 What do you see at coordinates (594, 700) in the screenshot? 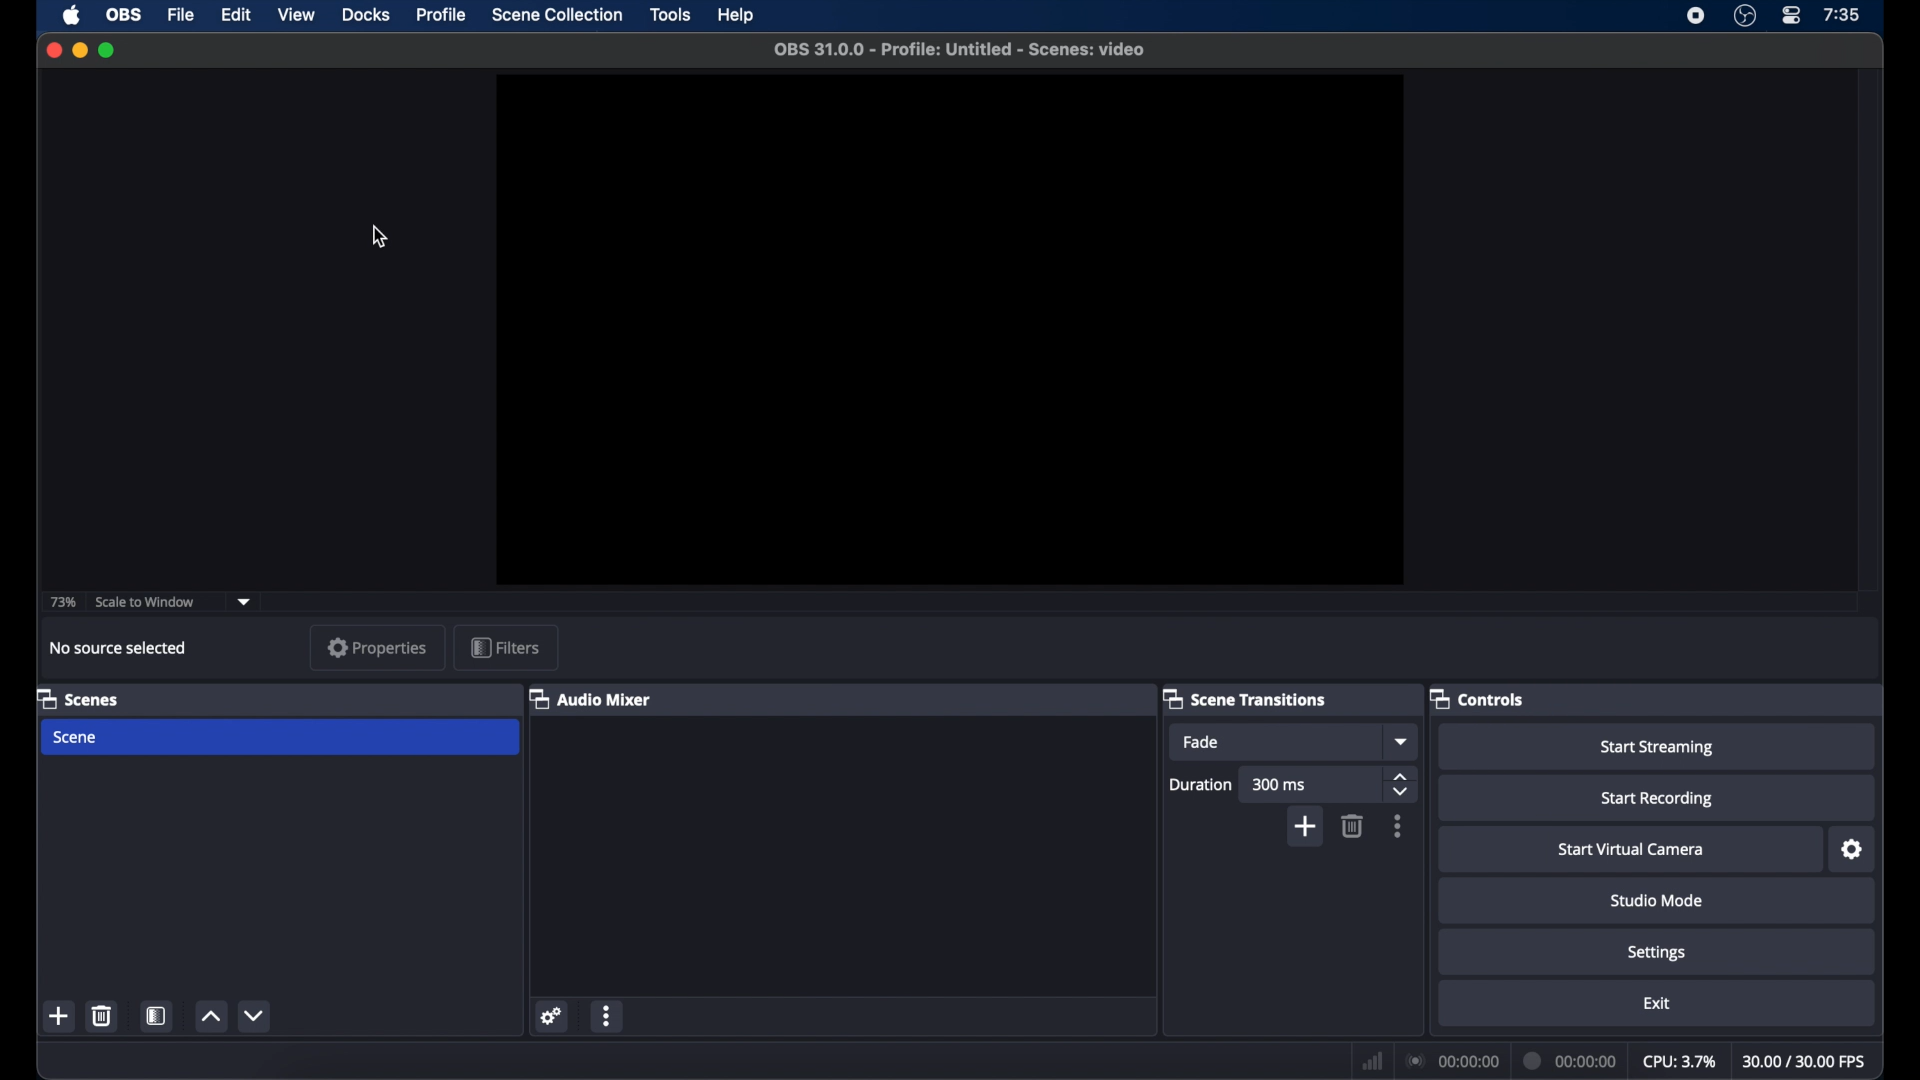
I see `audio mixer` at bounding box center [594, 700].